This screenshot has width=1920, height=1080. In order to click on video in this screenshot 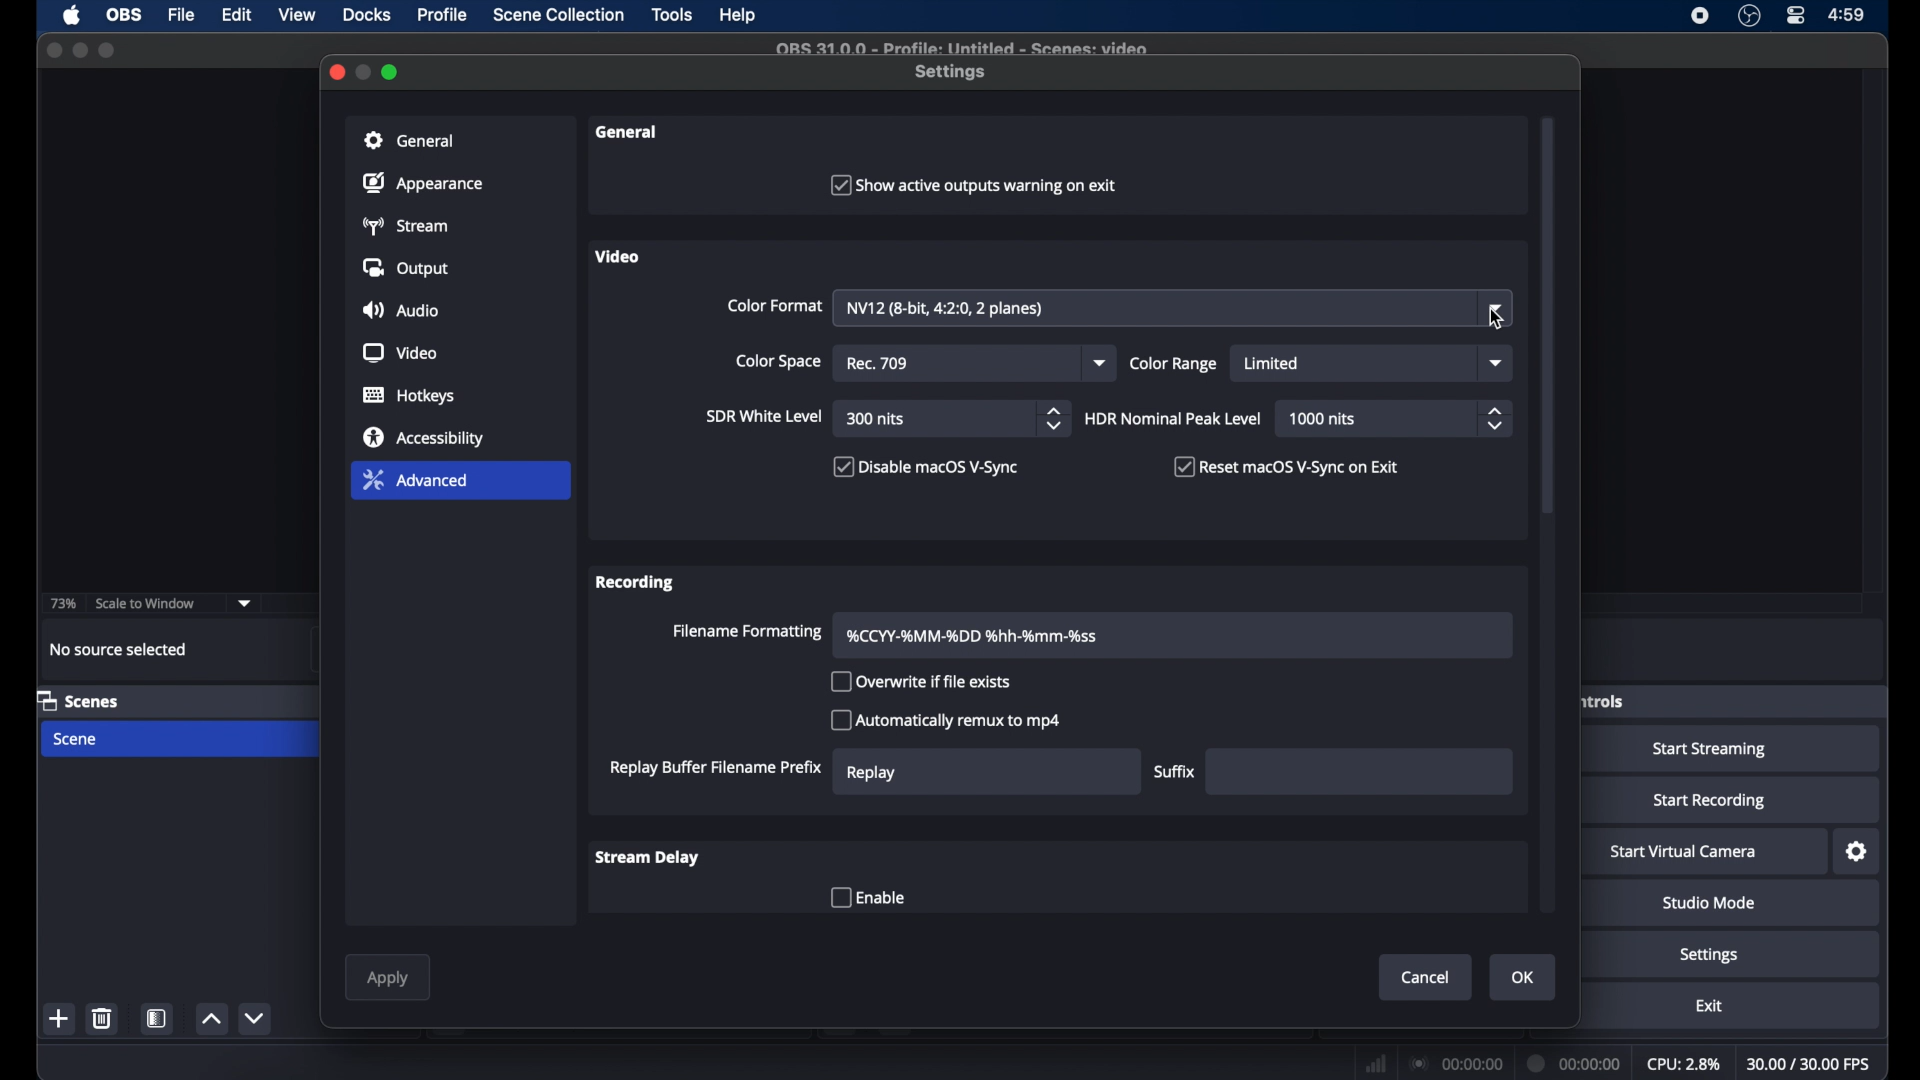, I will do `click(619, 256)`.